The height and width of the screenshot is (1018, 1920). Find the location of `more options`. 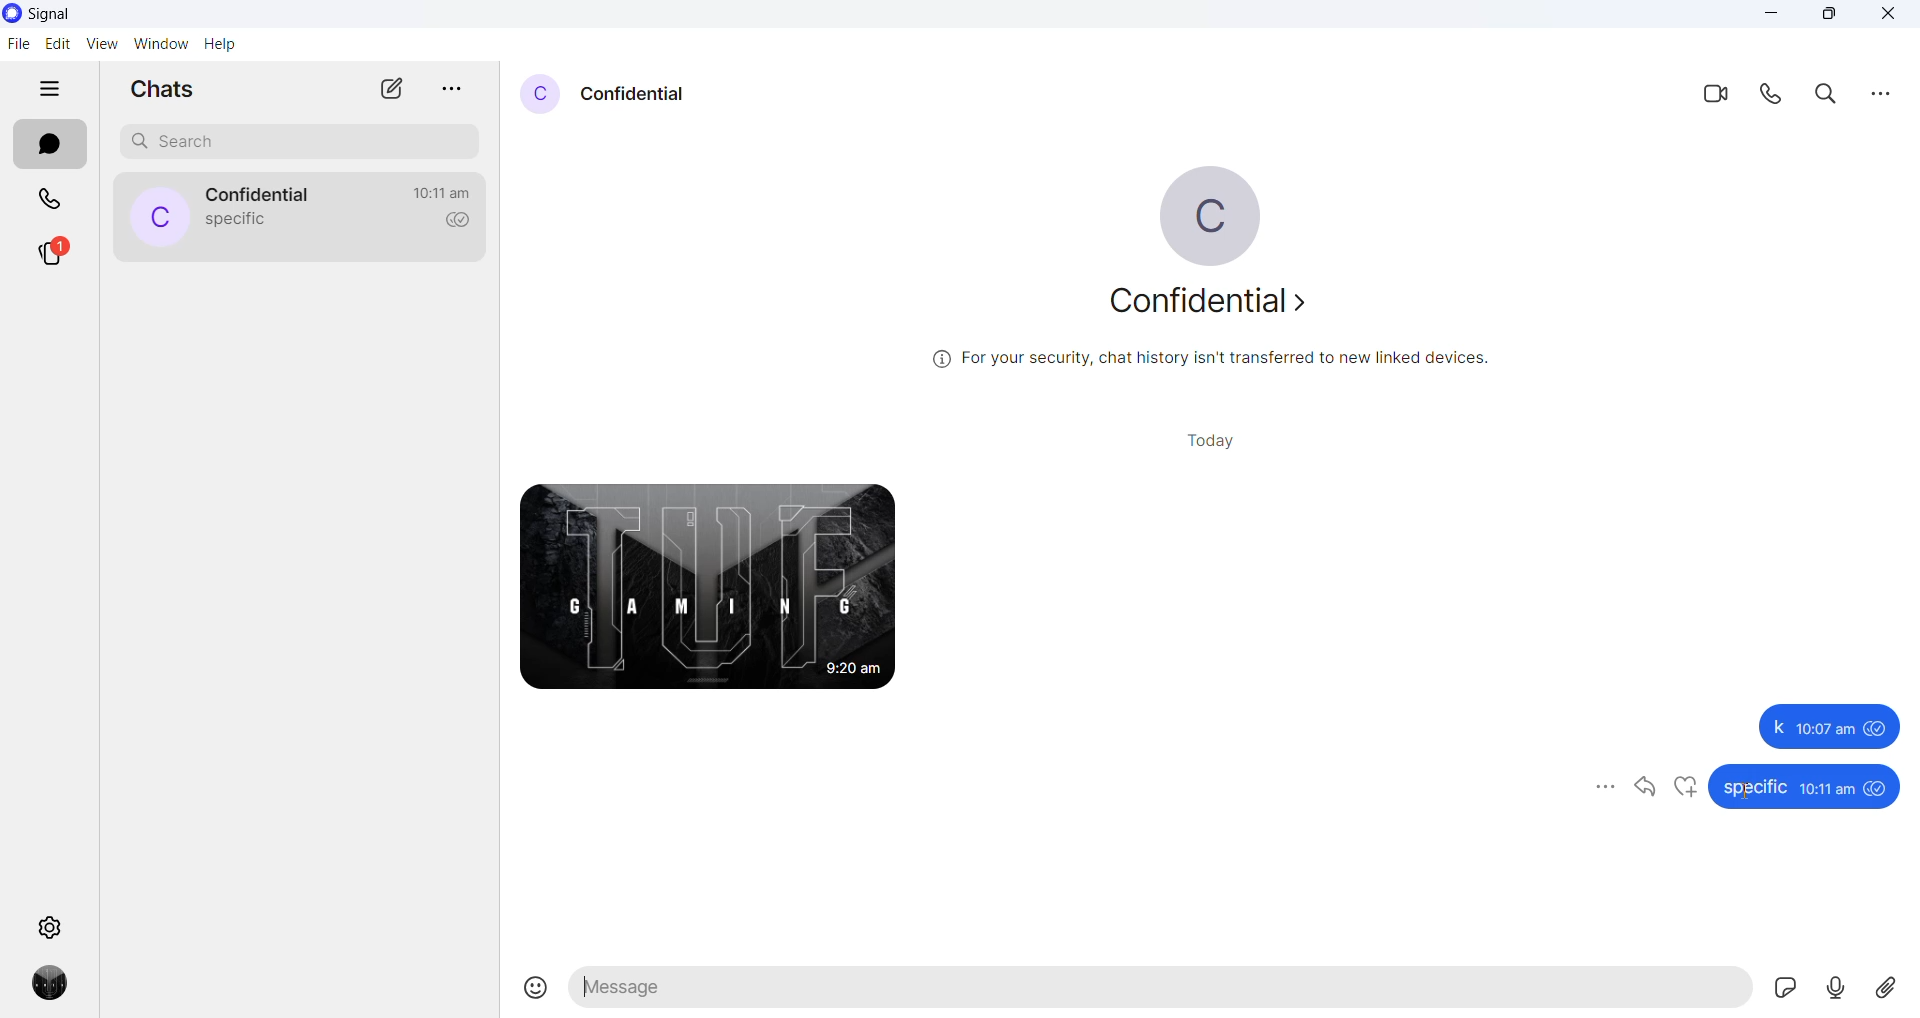

more options is located at coordinates (452, 87).